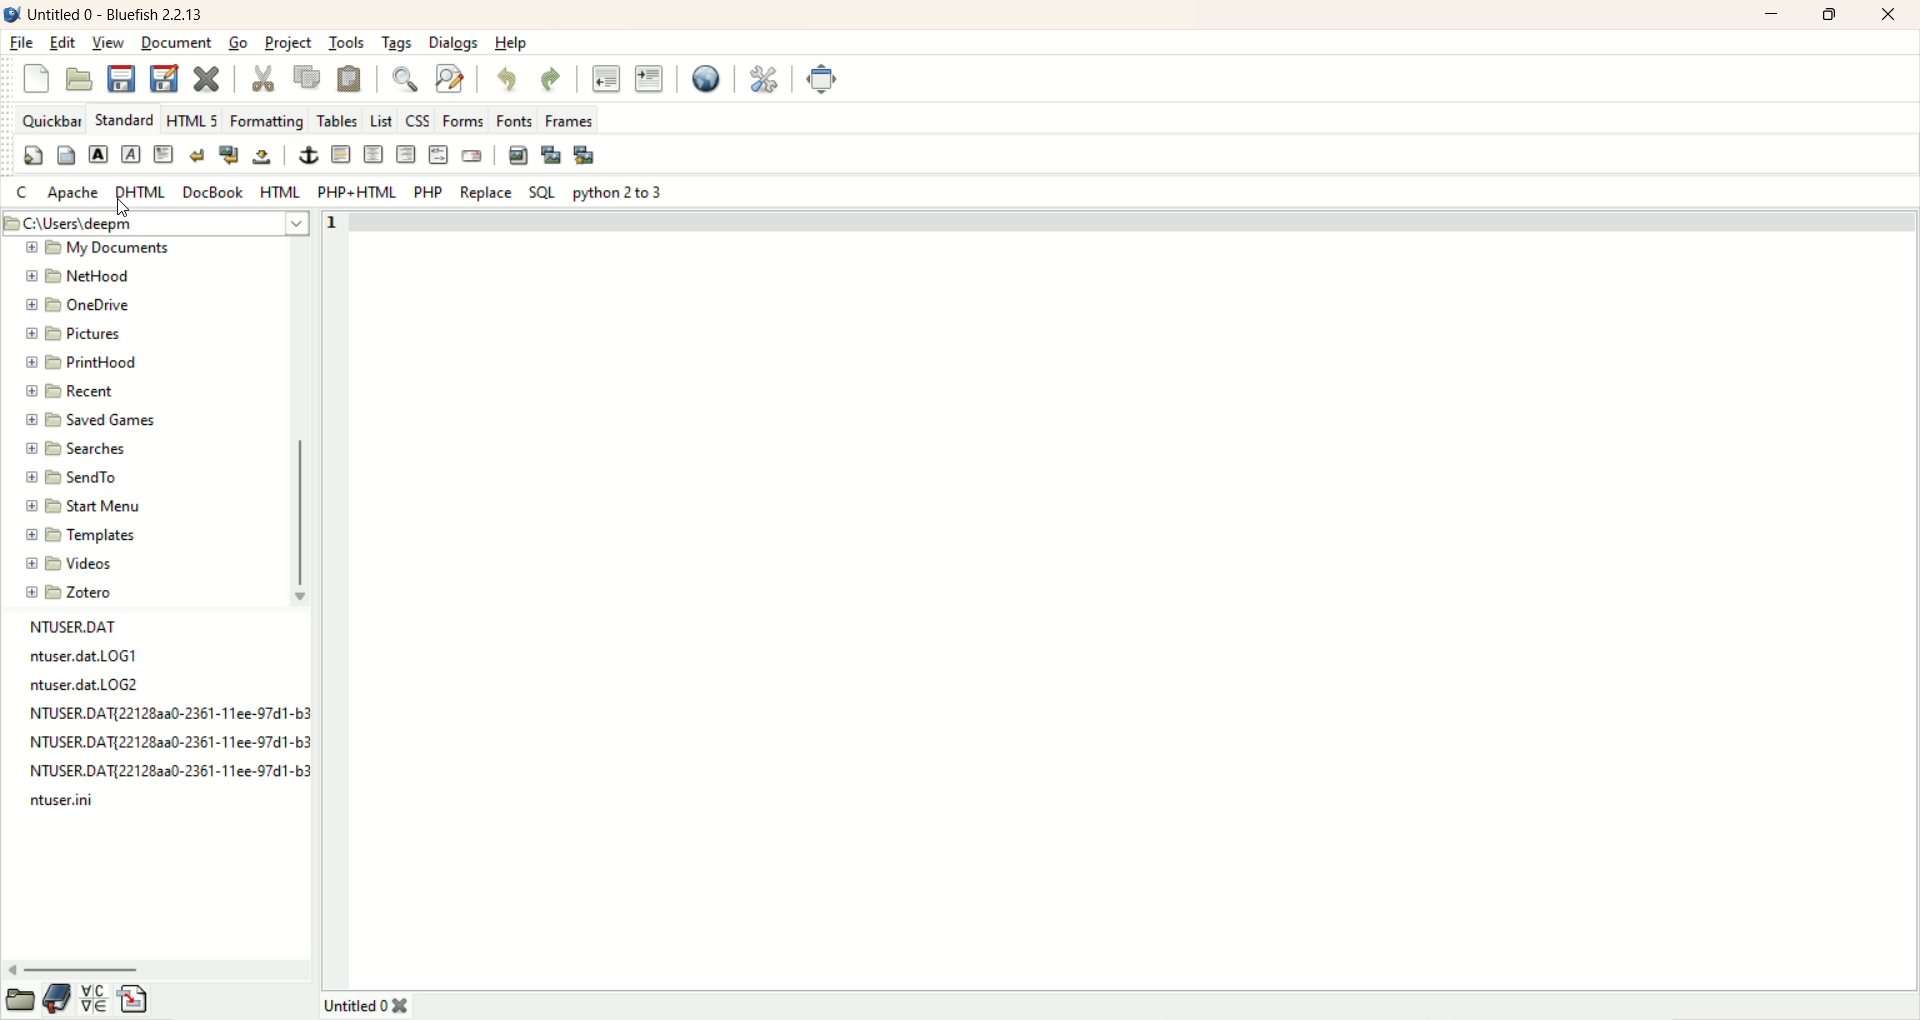 This screenshot has width=1920, height=1020. What do you see at coordinates (72, 475) in the screenshot?
I see `send menu` at bounding box center [72, 475].